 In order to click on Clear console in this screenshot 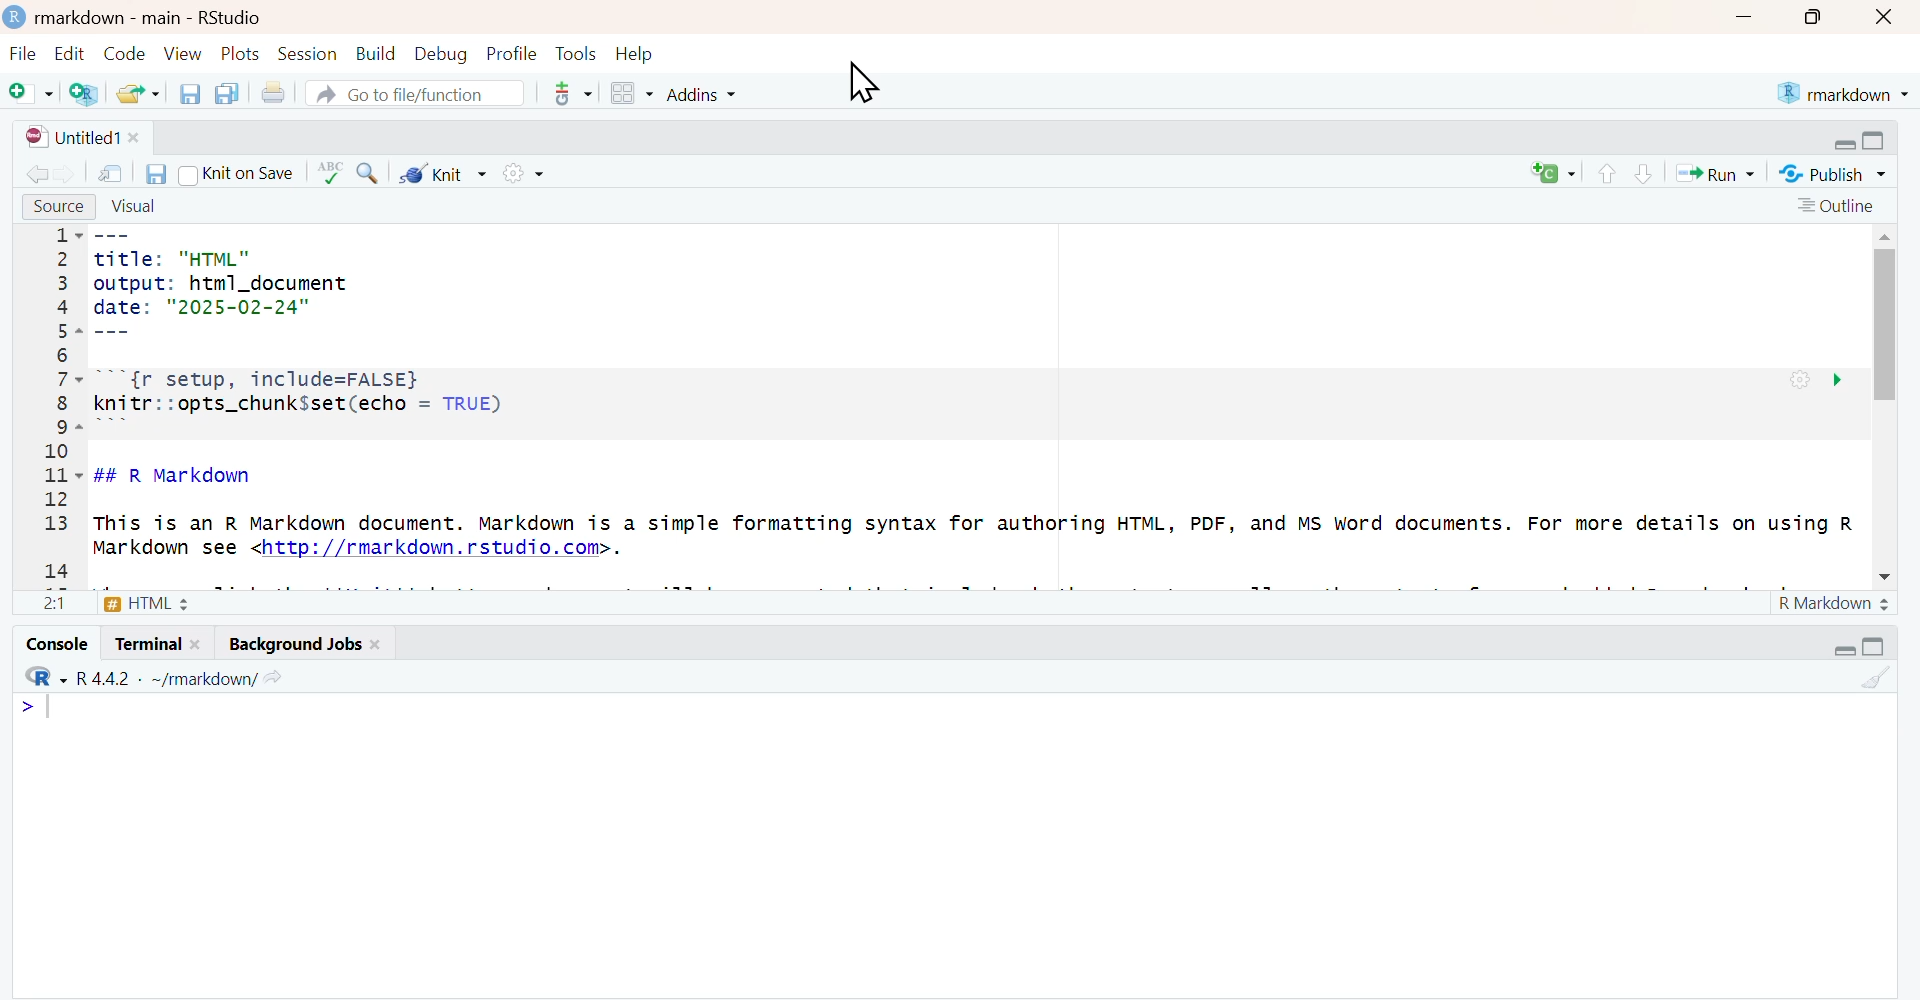, I will do `click(1873, 678)`.